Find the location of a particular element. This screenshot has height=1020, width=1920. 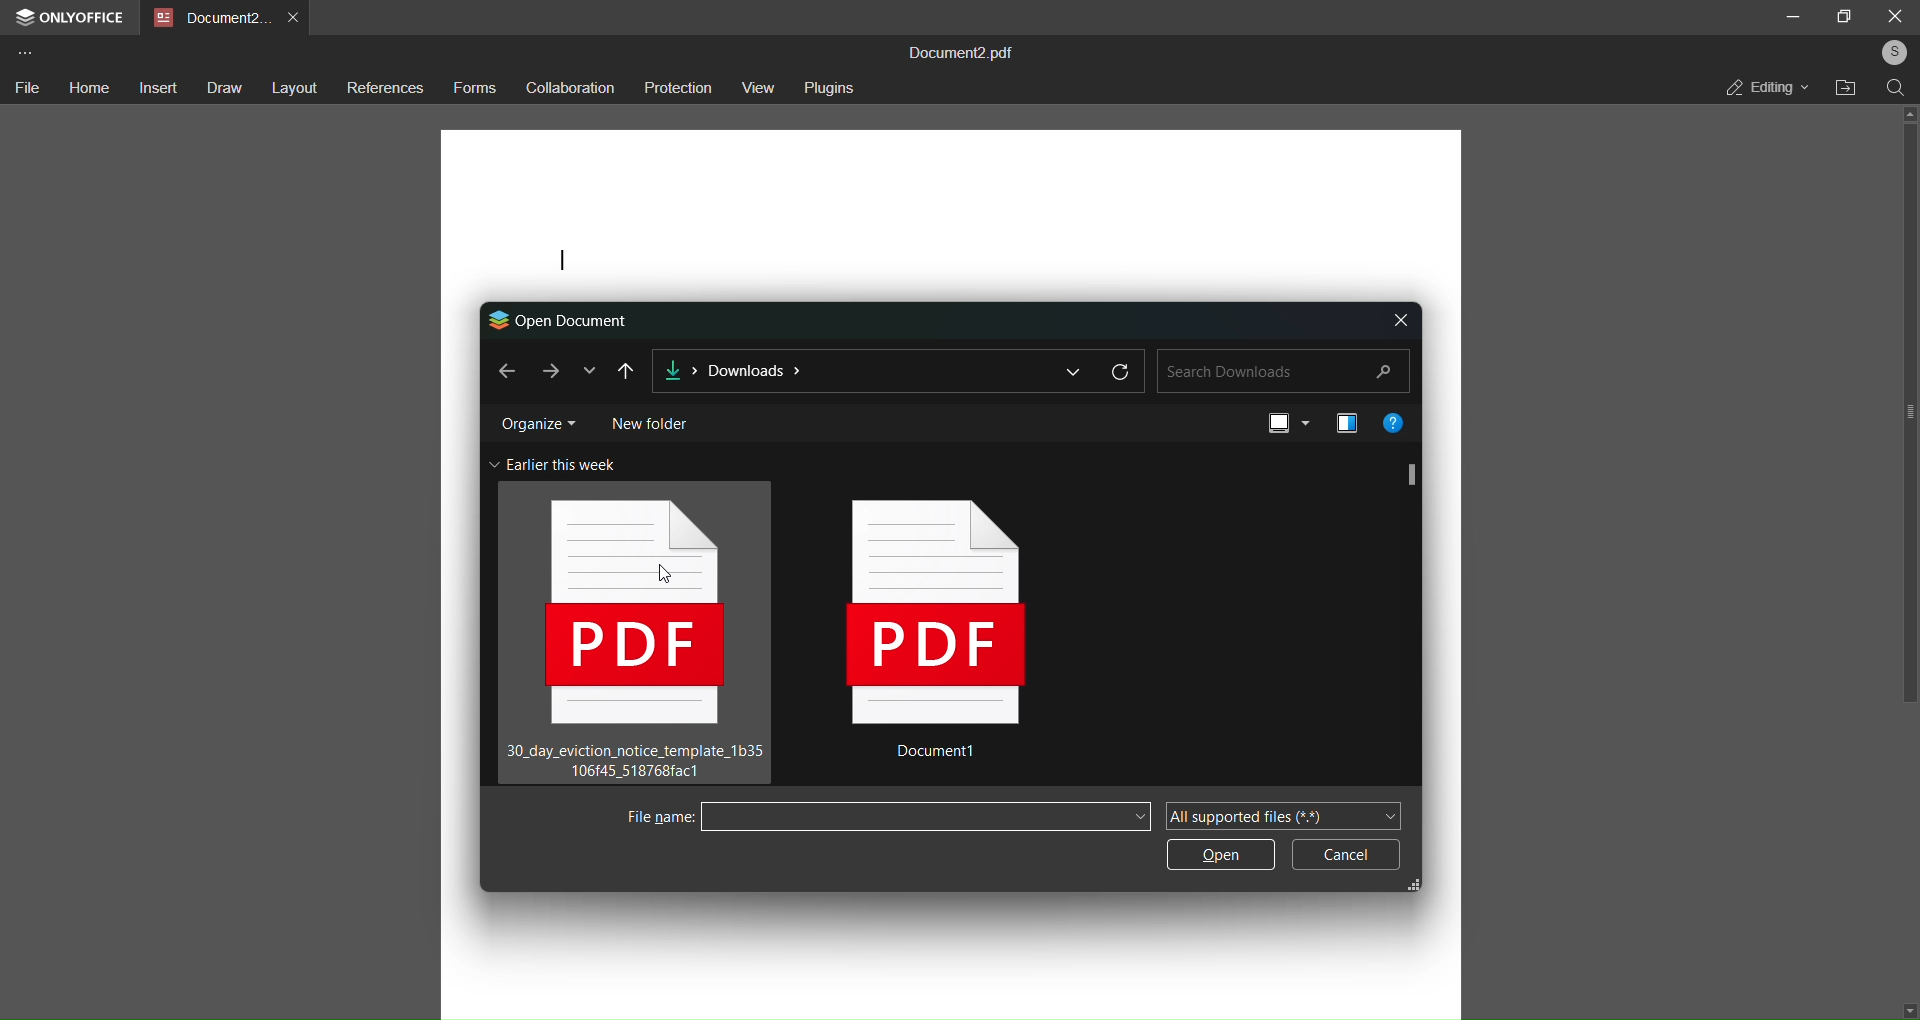

previous is located at coordinates (626, 370).